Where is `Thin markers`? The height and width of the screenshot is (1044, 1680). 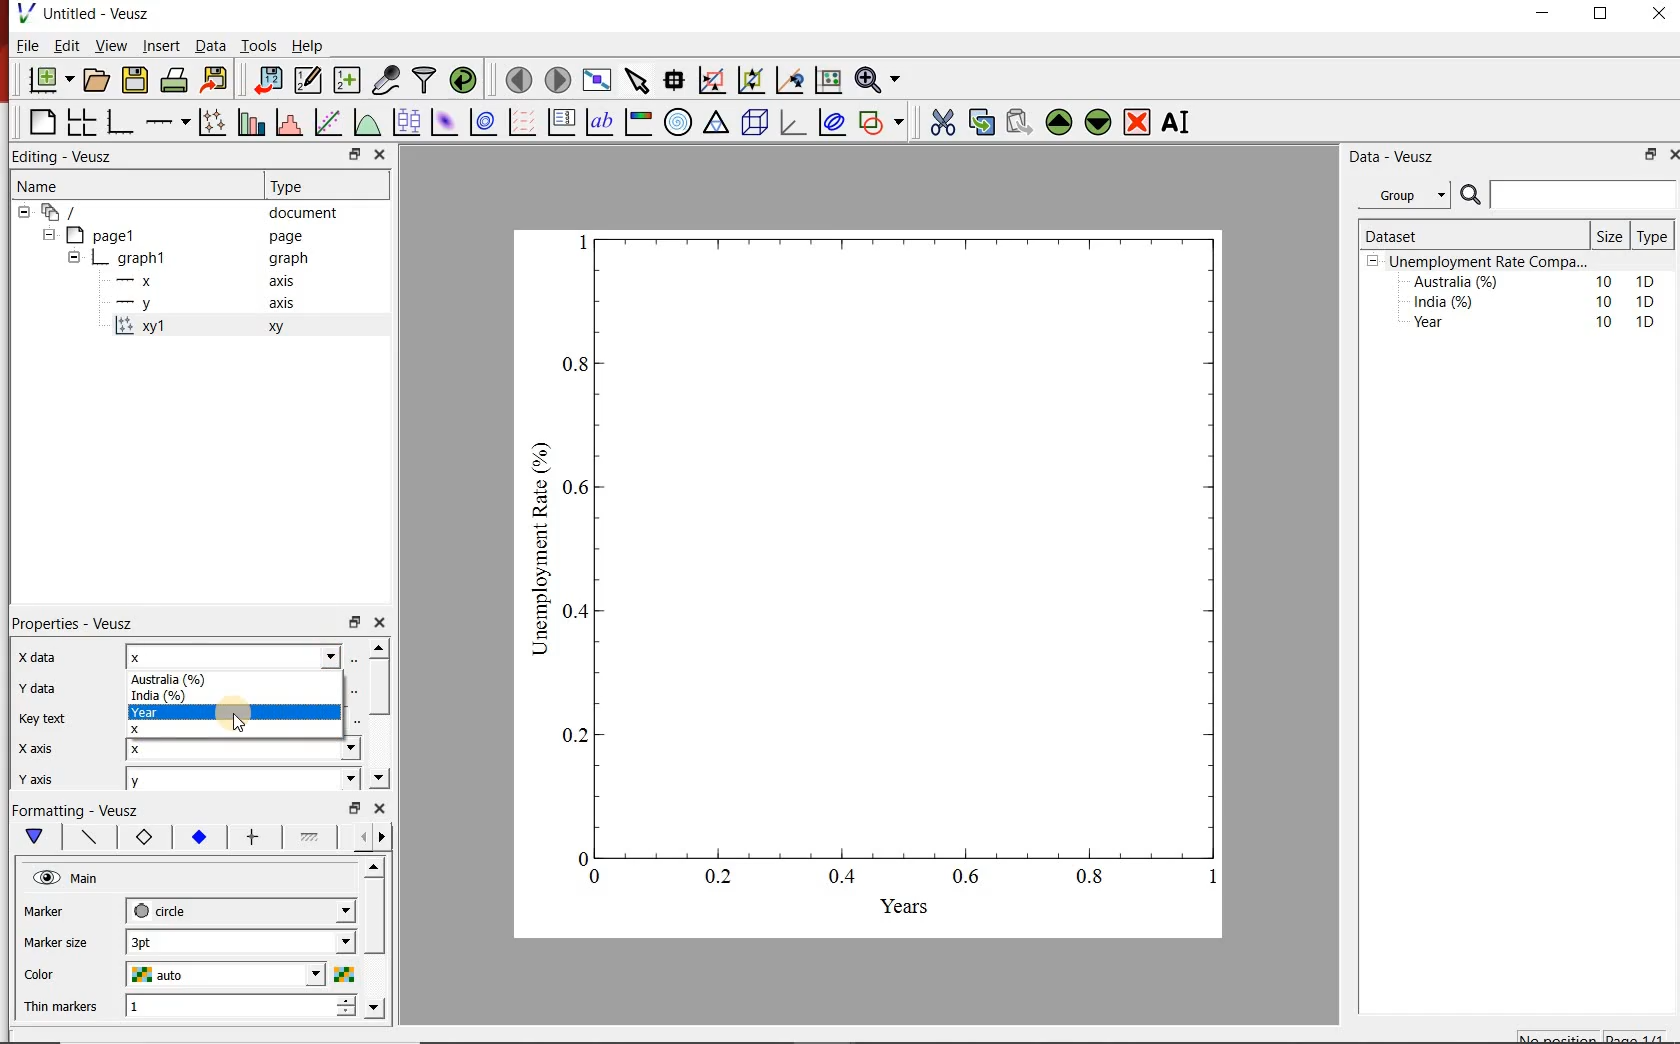
Thin markers is located at coordinates (62, 1008).